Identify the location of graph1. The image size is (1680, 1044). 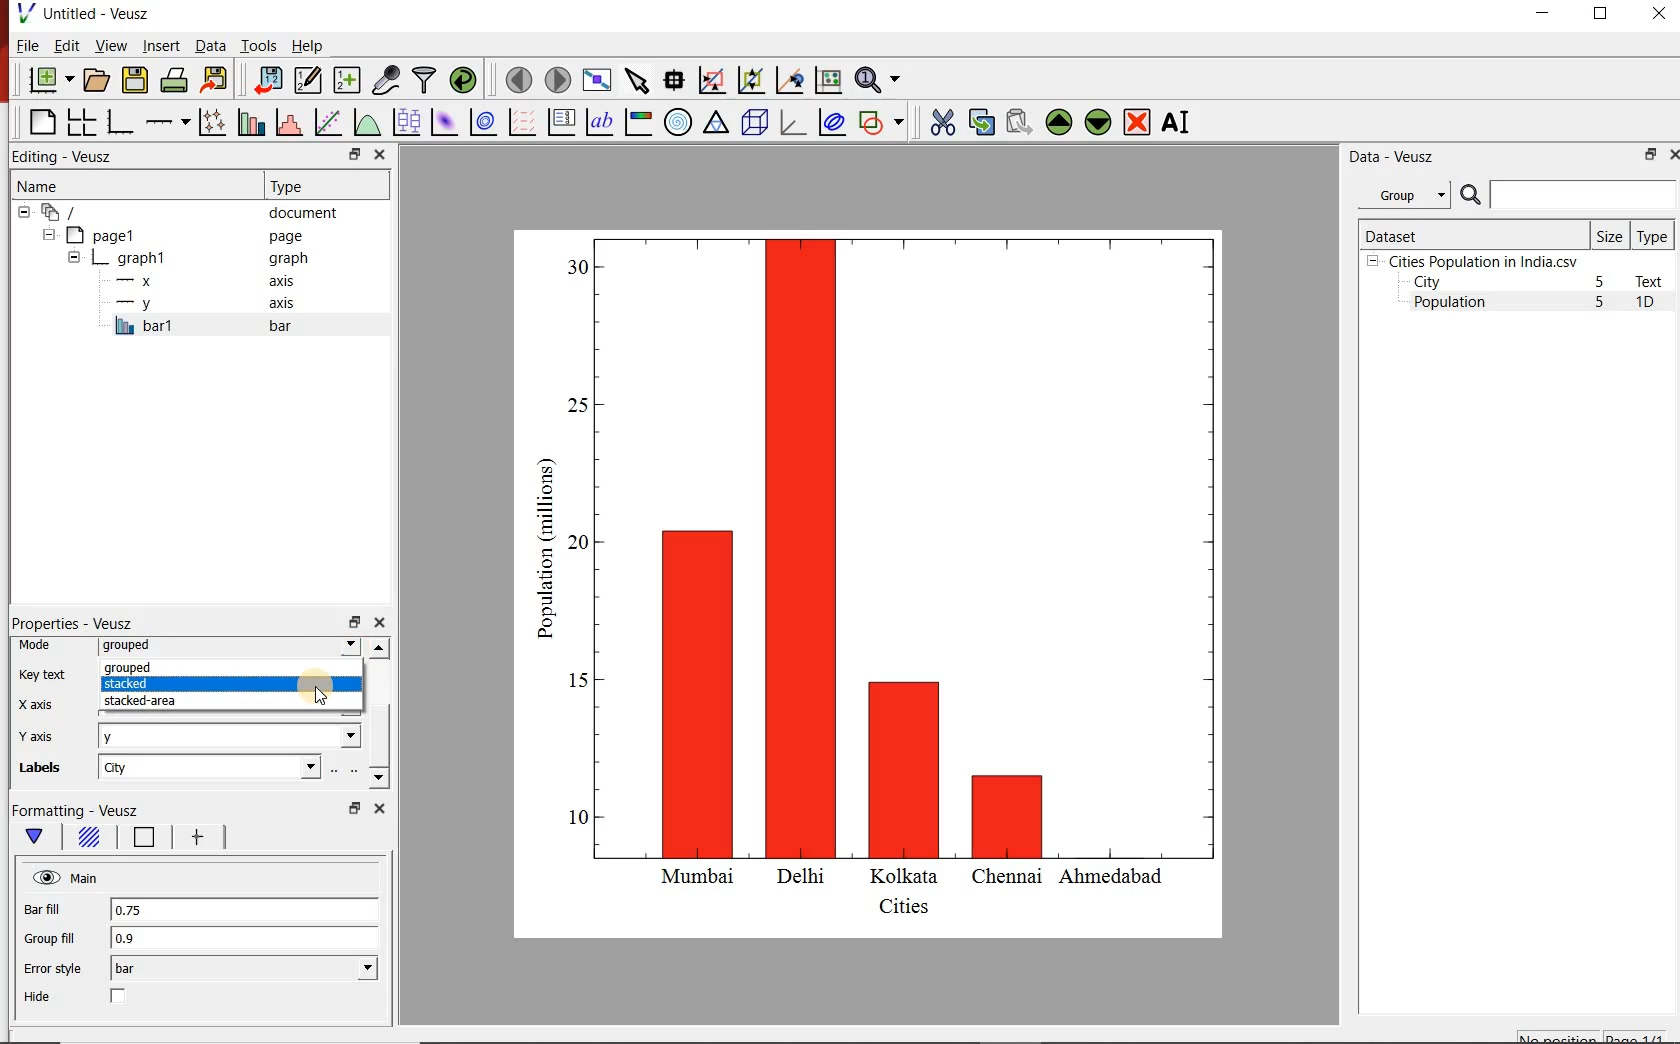
(893, 579).